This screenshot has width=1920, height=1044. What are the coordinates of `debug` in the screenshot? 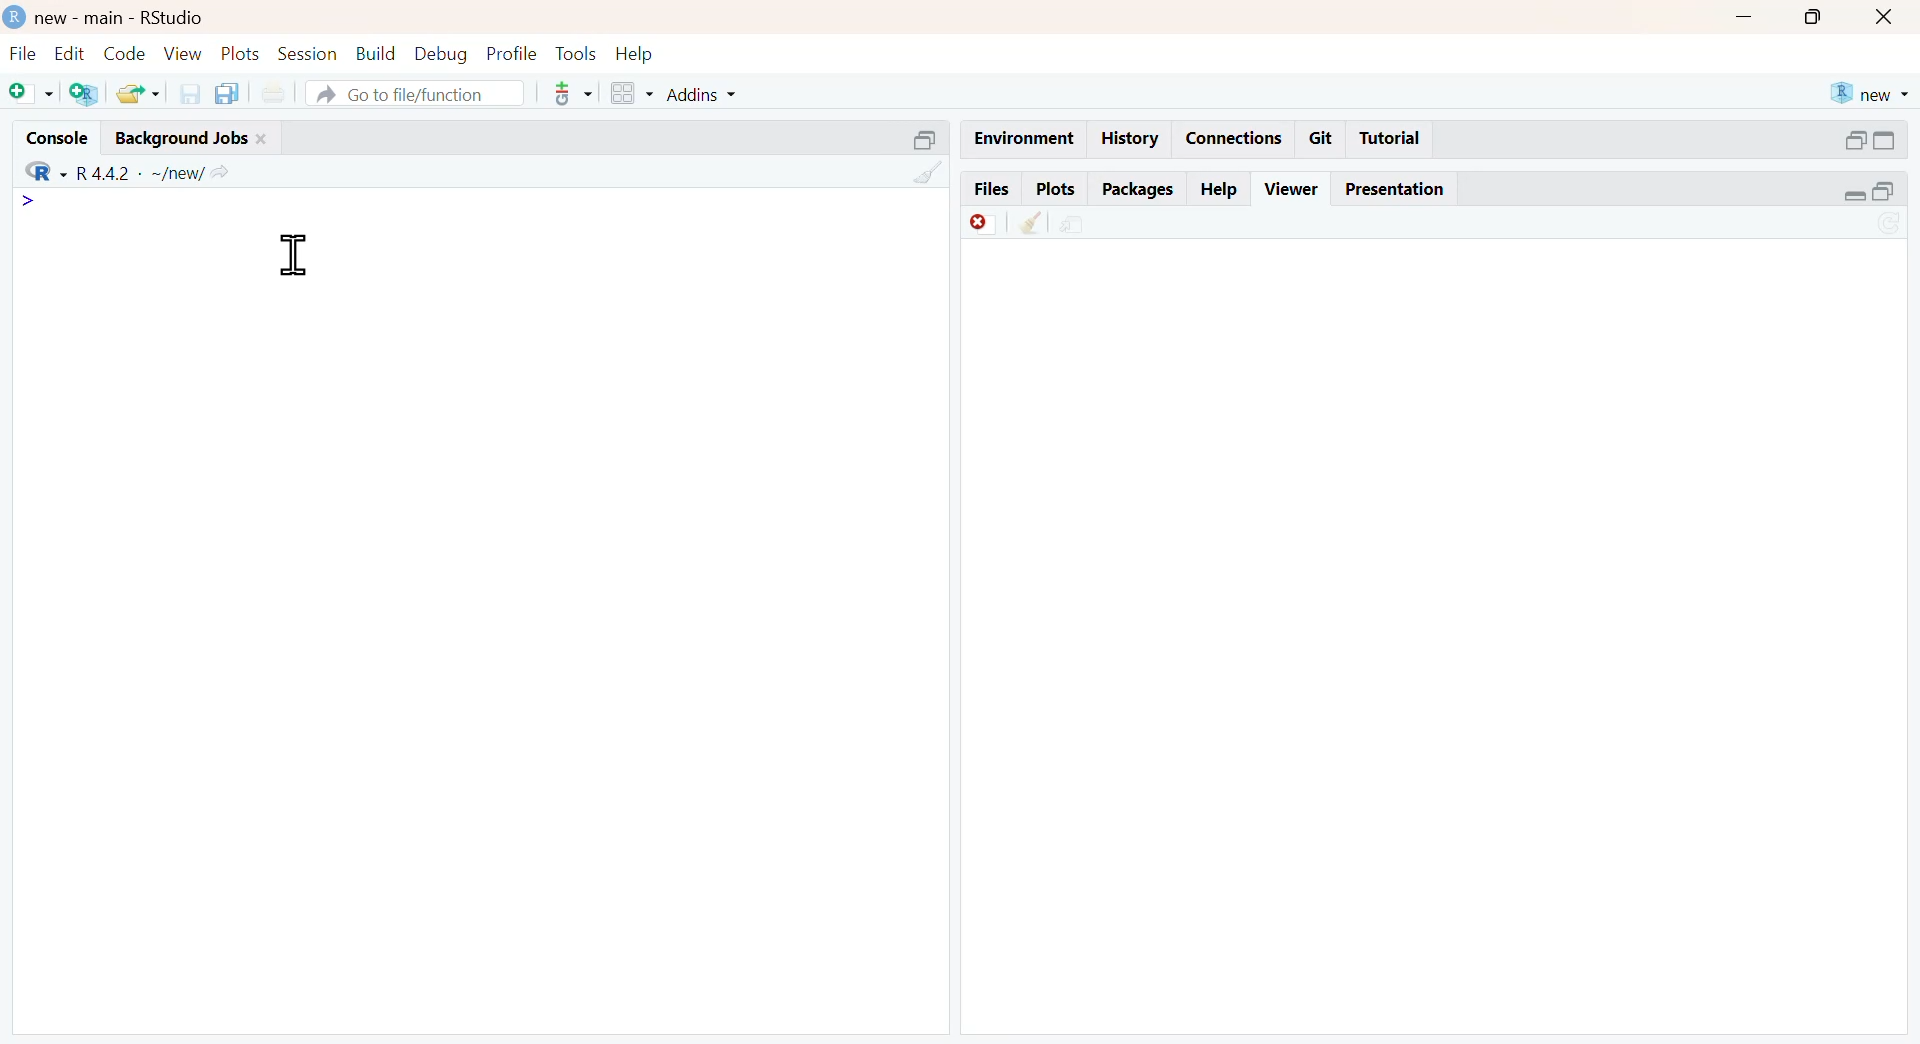 It's located at (442, 55).